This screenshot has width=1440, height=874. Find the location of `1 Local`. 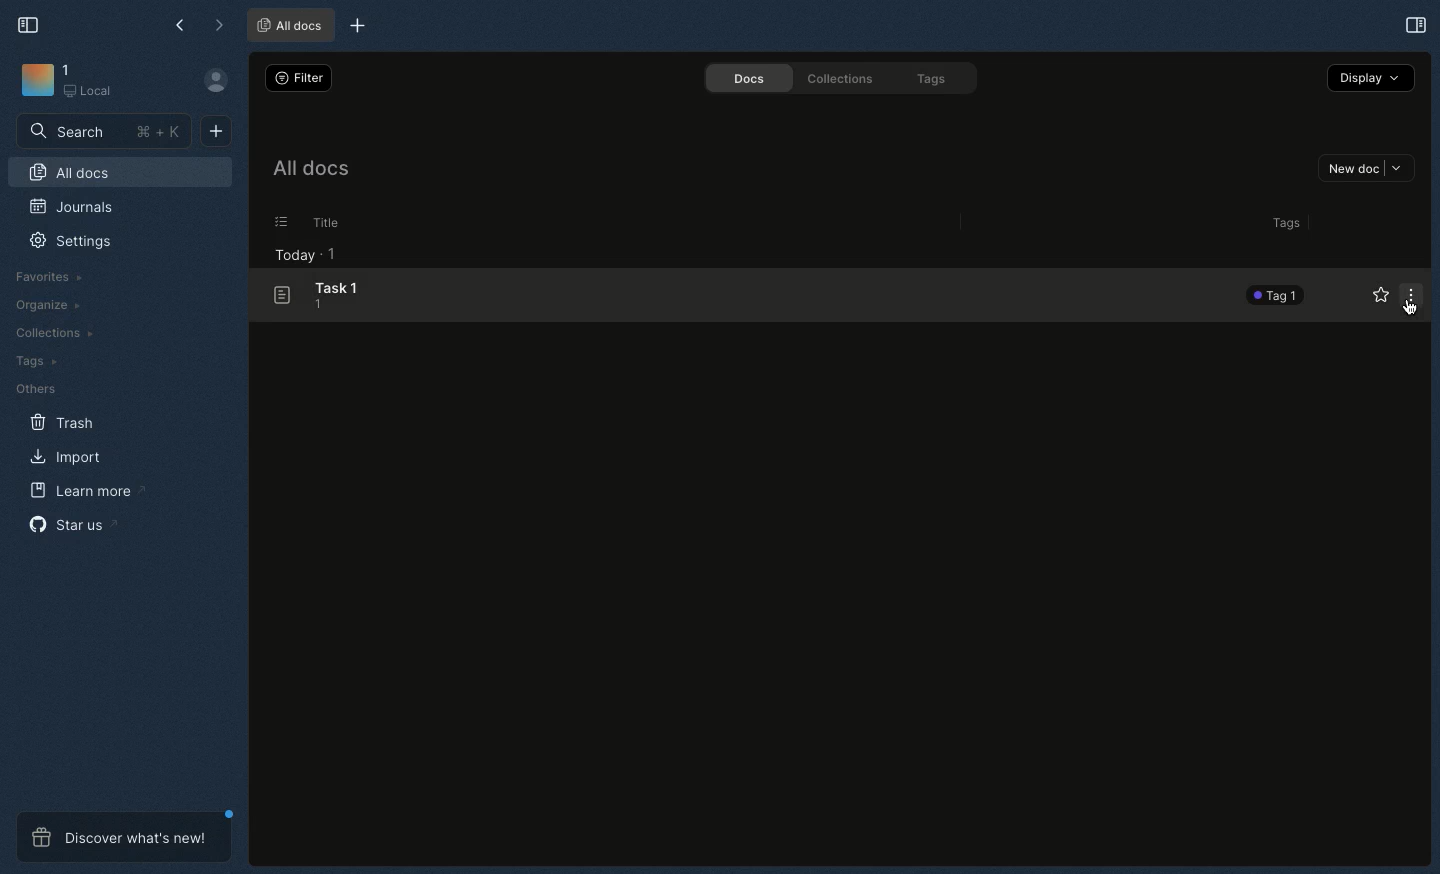

1 Local is located at coordinates (89, 80).